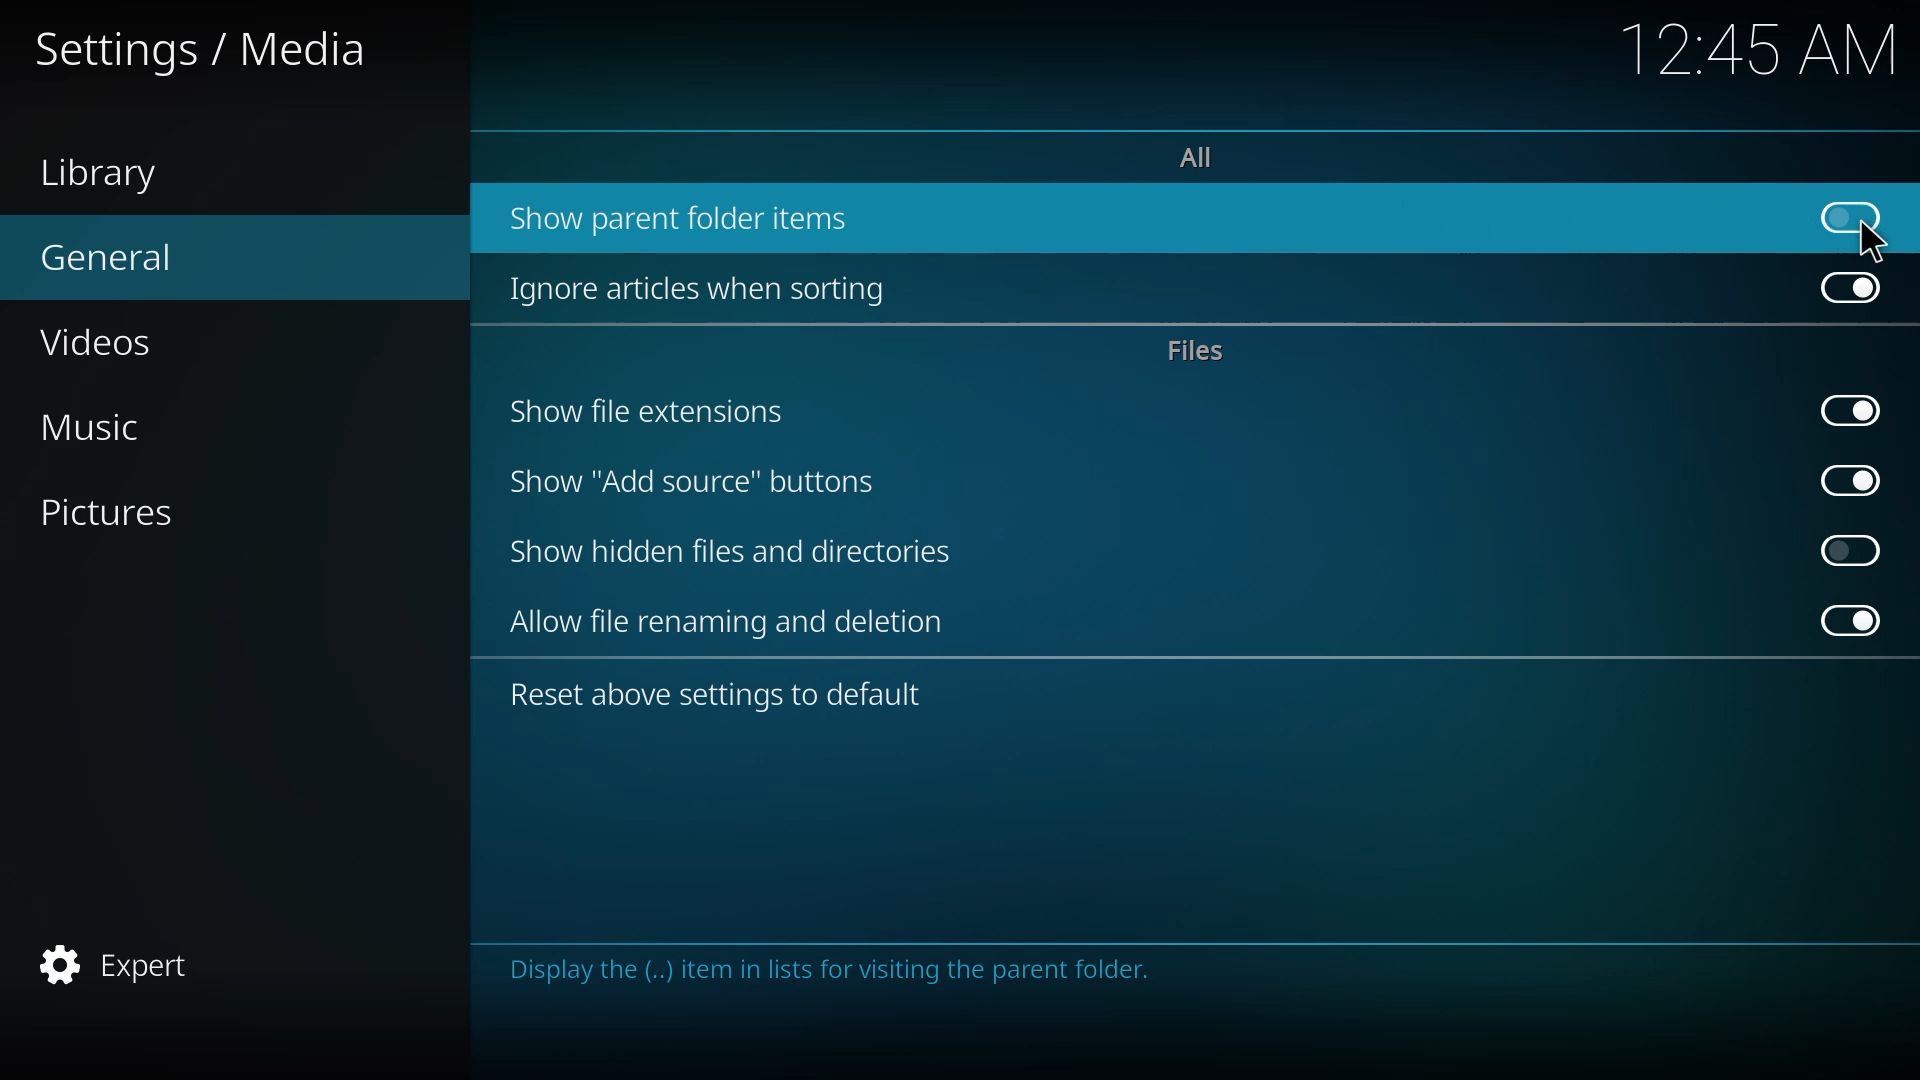 The height and width of the screenshot is (1080, 1920). I want to click on files, so click(1196, 351).